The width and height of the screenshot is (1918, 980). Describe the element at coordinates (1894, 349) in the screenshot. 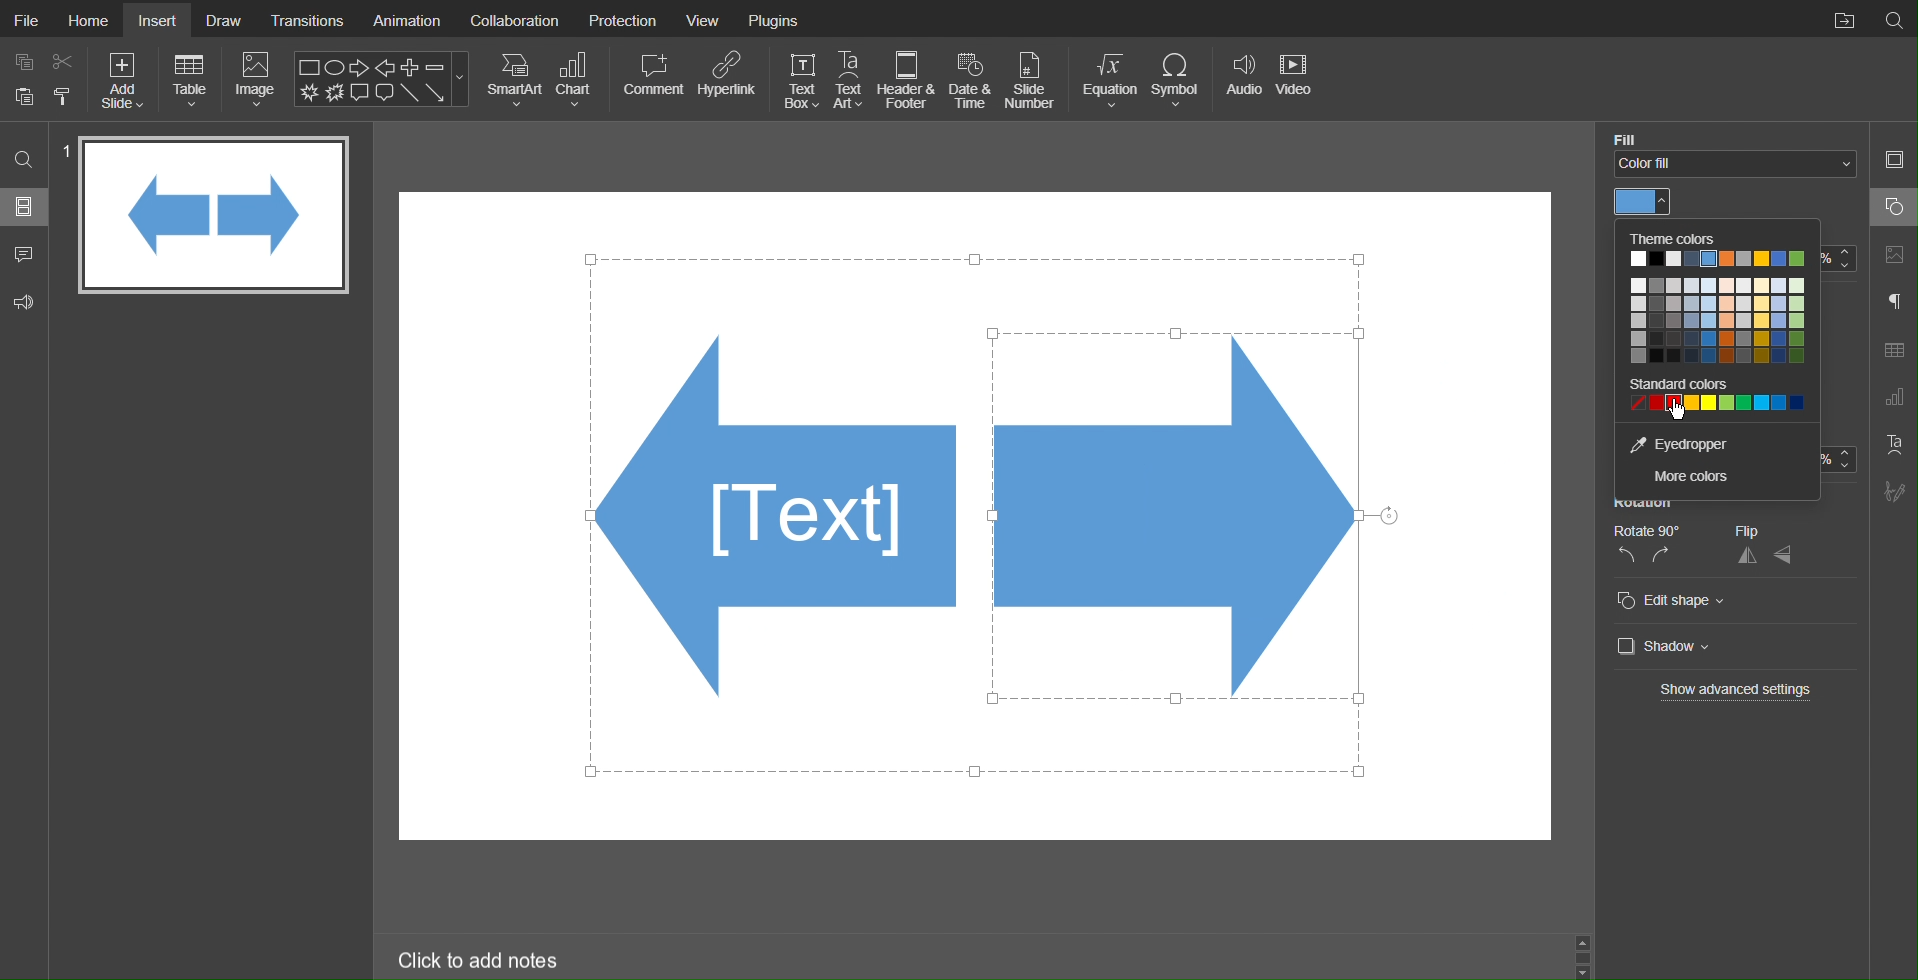

I see `Table Settings` at that location.